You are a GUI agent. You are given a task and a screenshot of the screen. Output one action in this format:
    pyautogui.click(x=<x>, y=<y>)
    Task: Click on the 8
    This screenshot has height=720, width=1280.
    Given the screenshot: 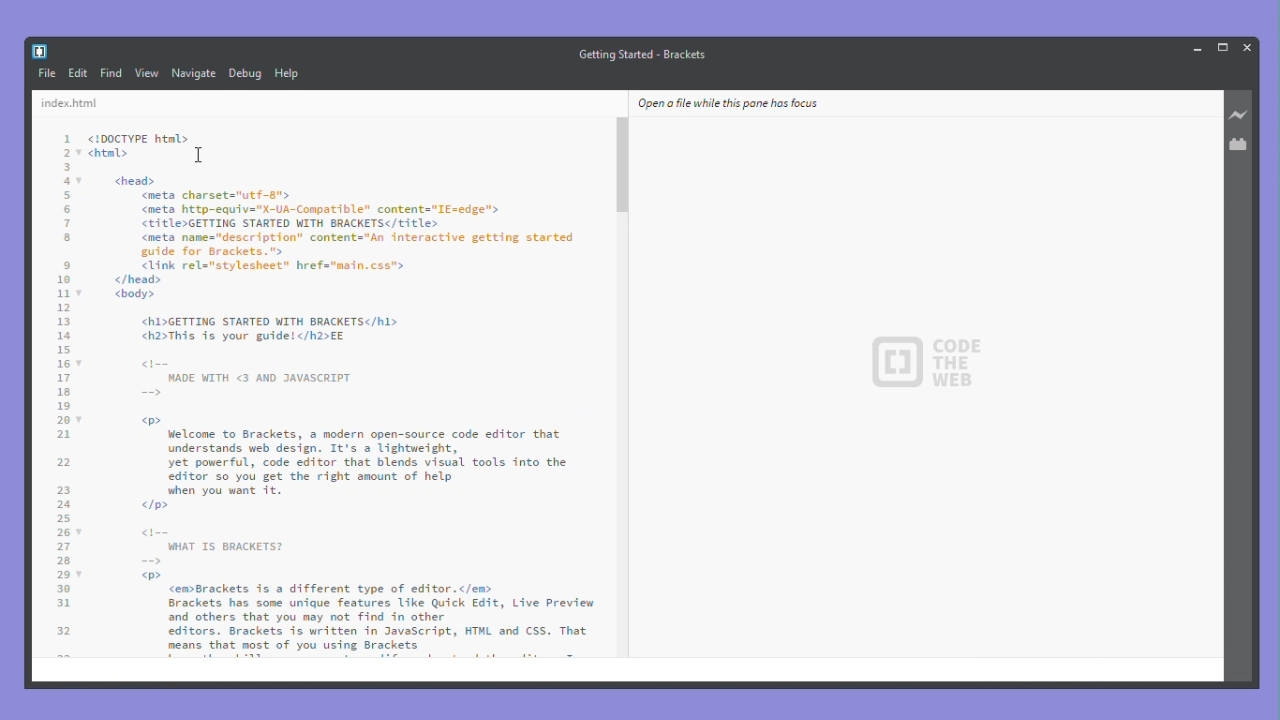 What is the action you would take?
    pyautogui.click(x=64, y=239)
    